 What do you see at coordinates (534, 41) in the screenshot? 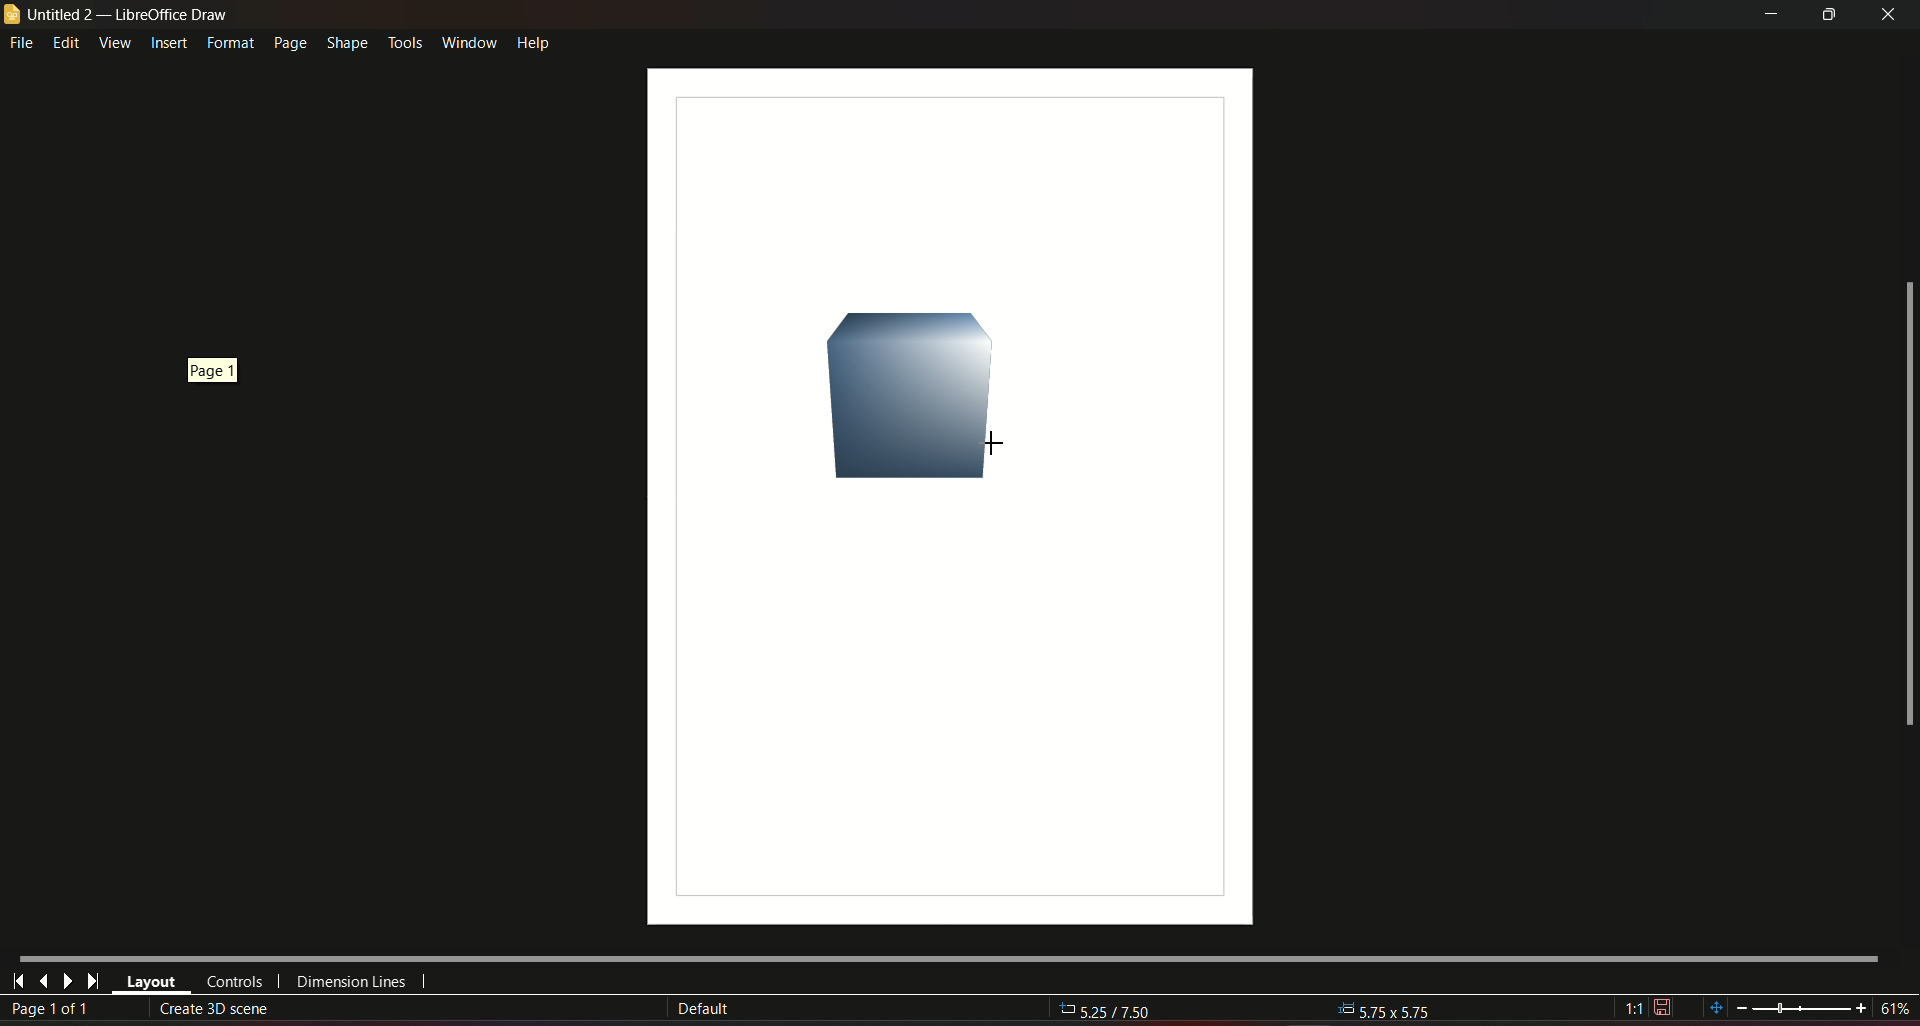
I see `help` at bounding box center [534, 41].